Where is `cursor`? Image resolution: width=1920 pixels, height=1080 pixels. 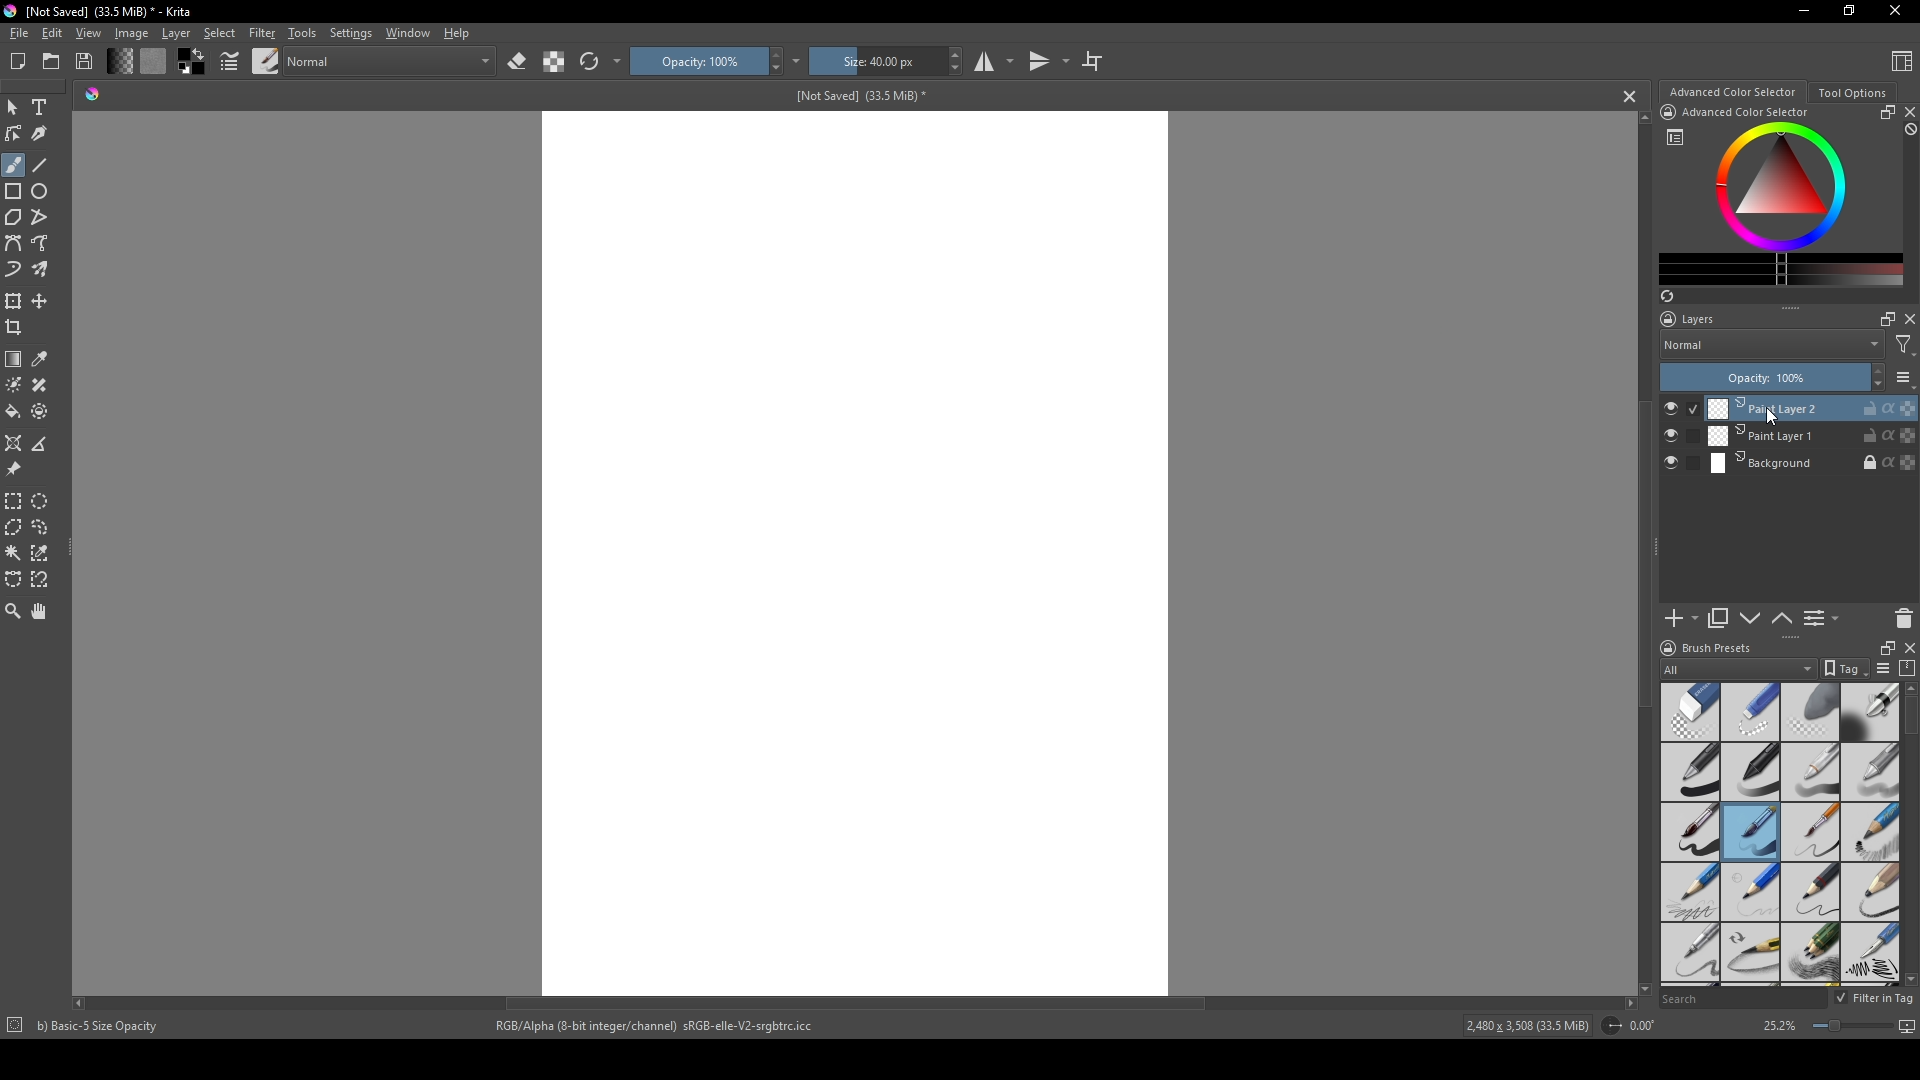
cursor is located at coordinates (1772, 417).